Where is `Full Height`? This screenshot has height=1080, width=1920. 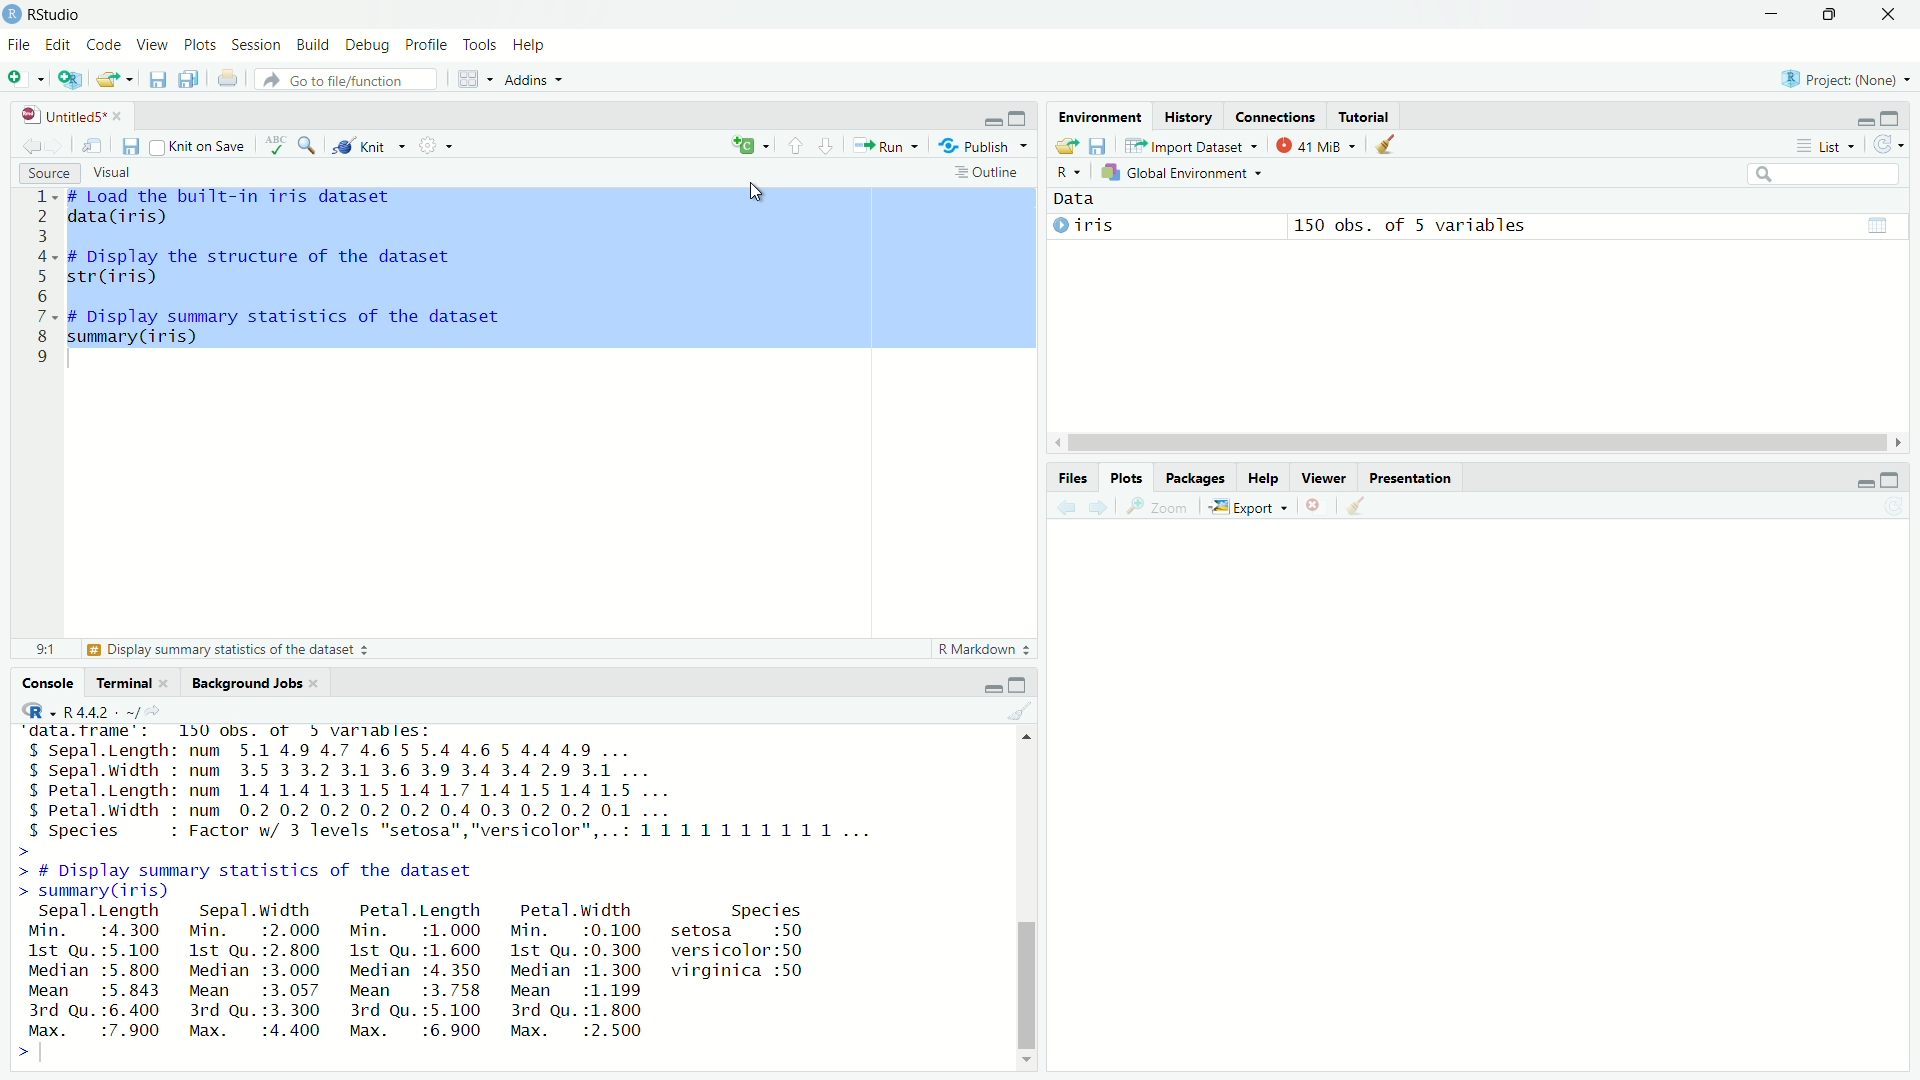
Full Height is located at coordinates (1891, 479).